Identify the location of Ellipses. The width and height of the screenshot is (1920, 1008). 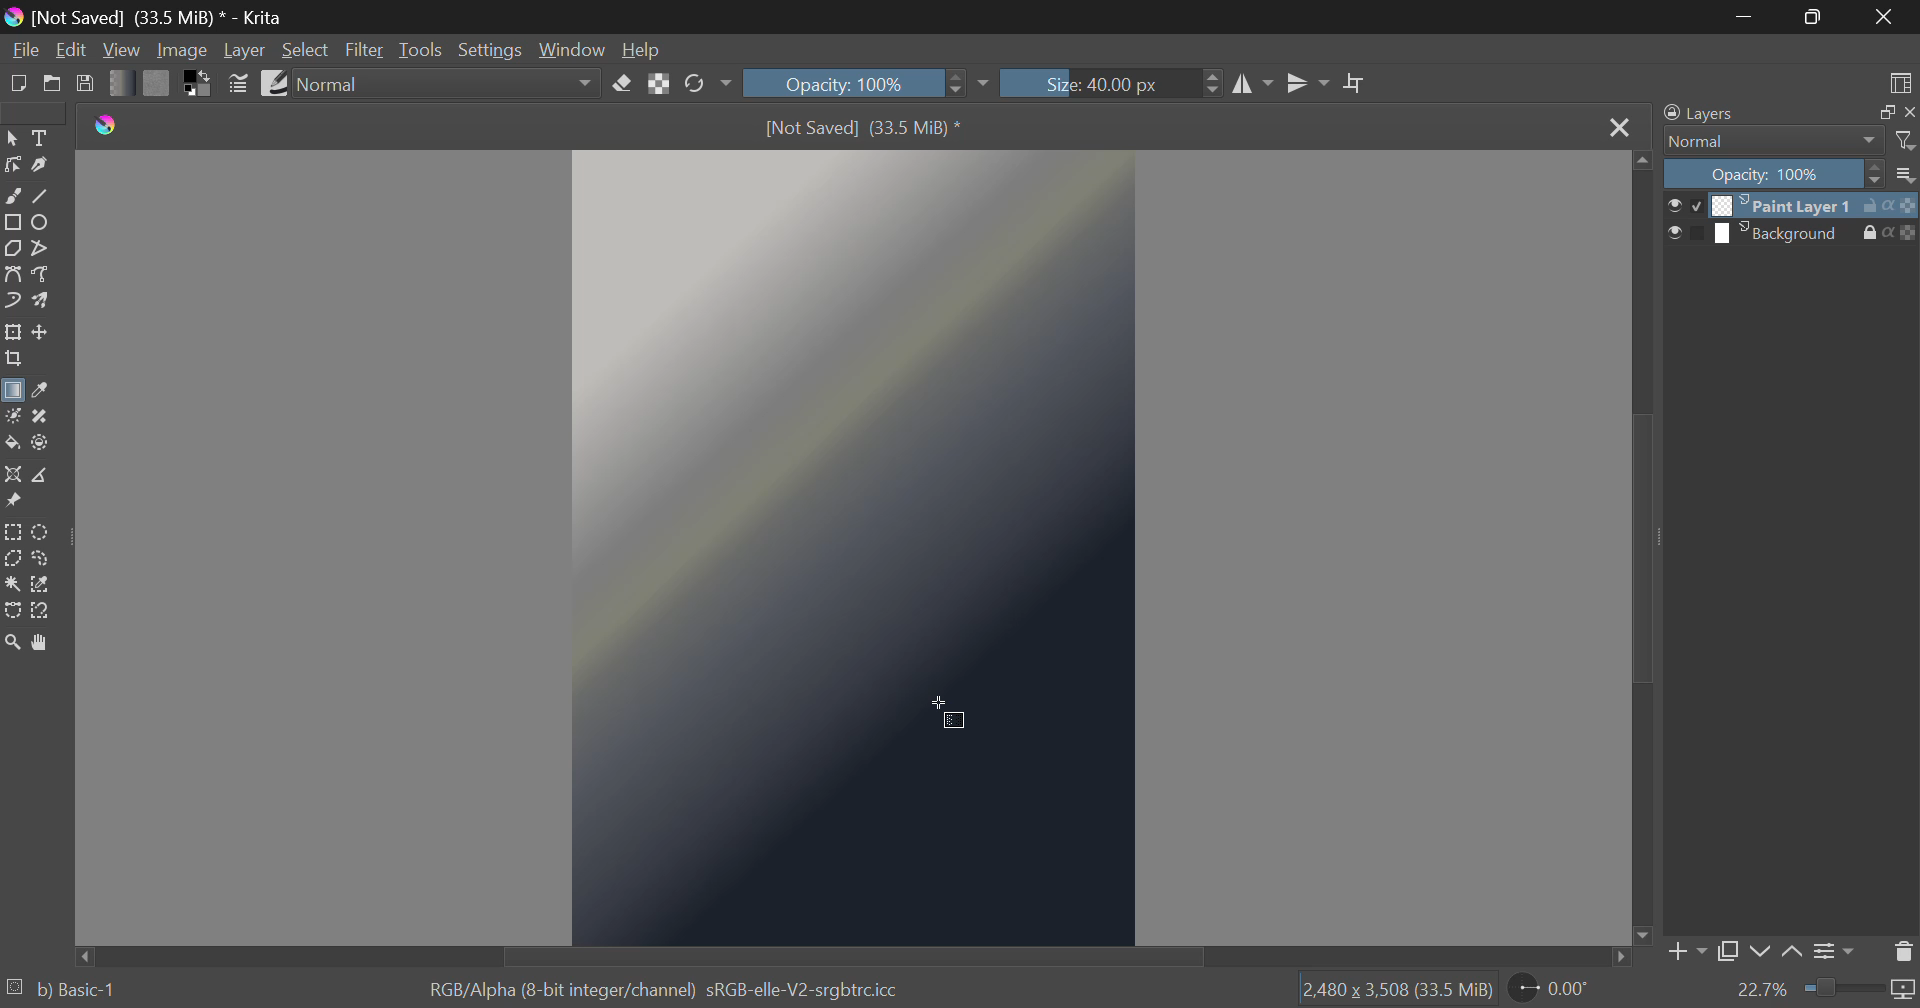
(41, 222).